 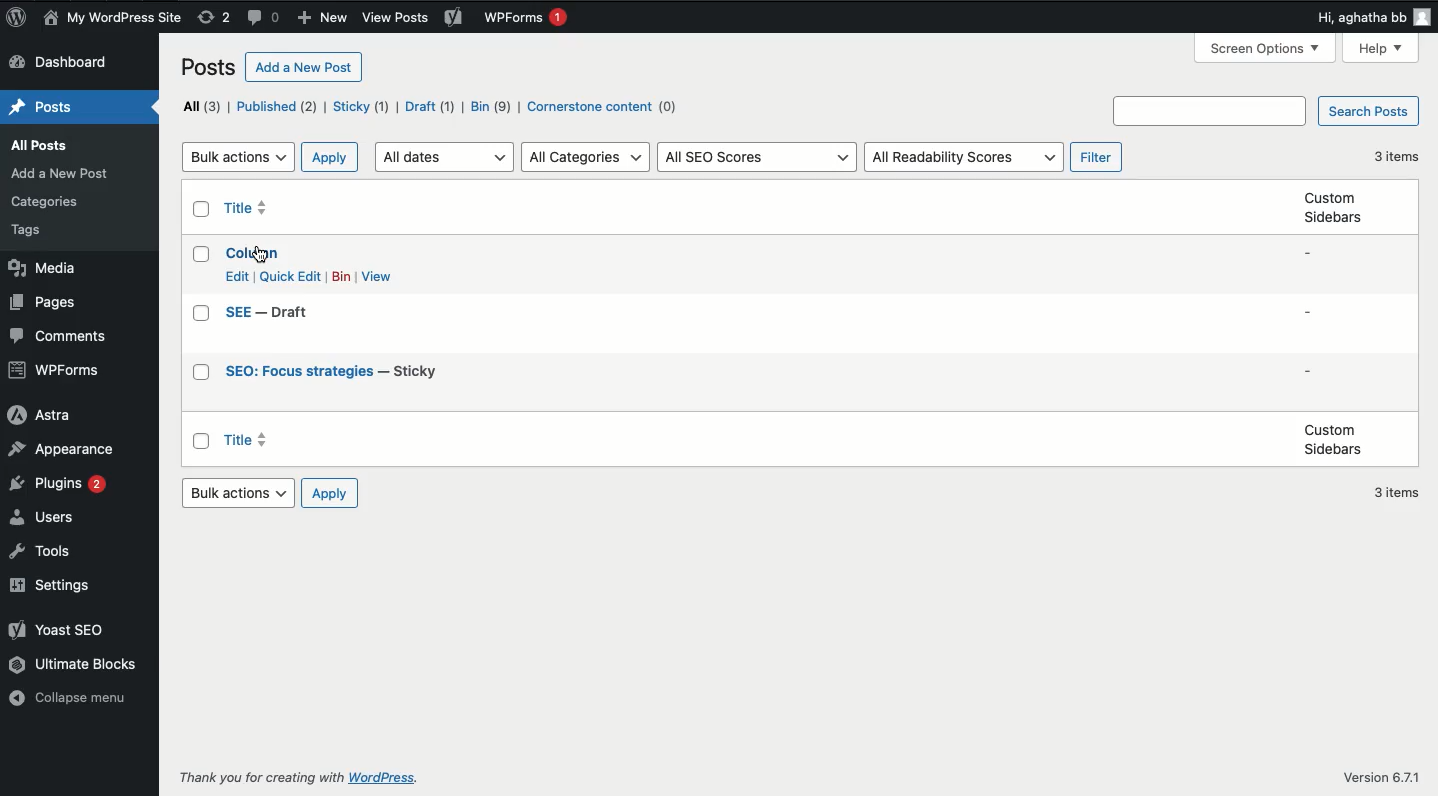 I want to click on Version 6.7.1, so click(x=1386, y=776).